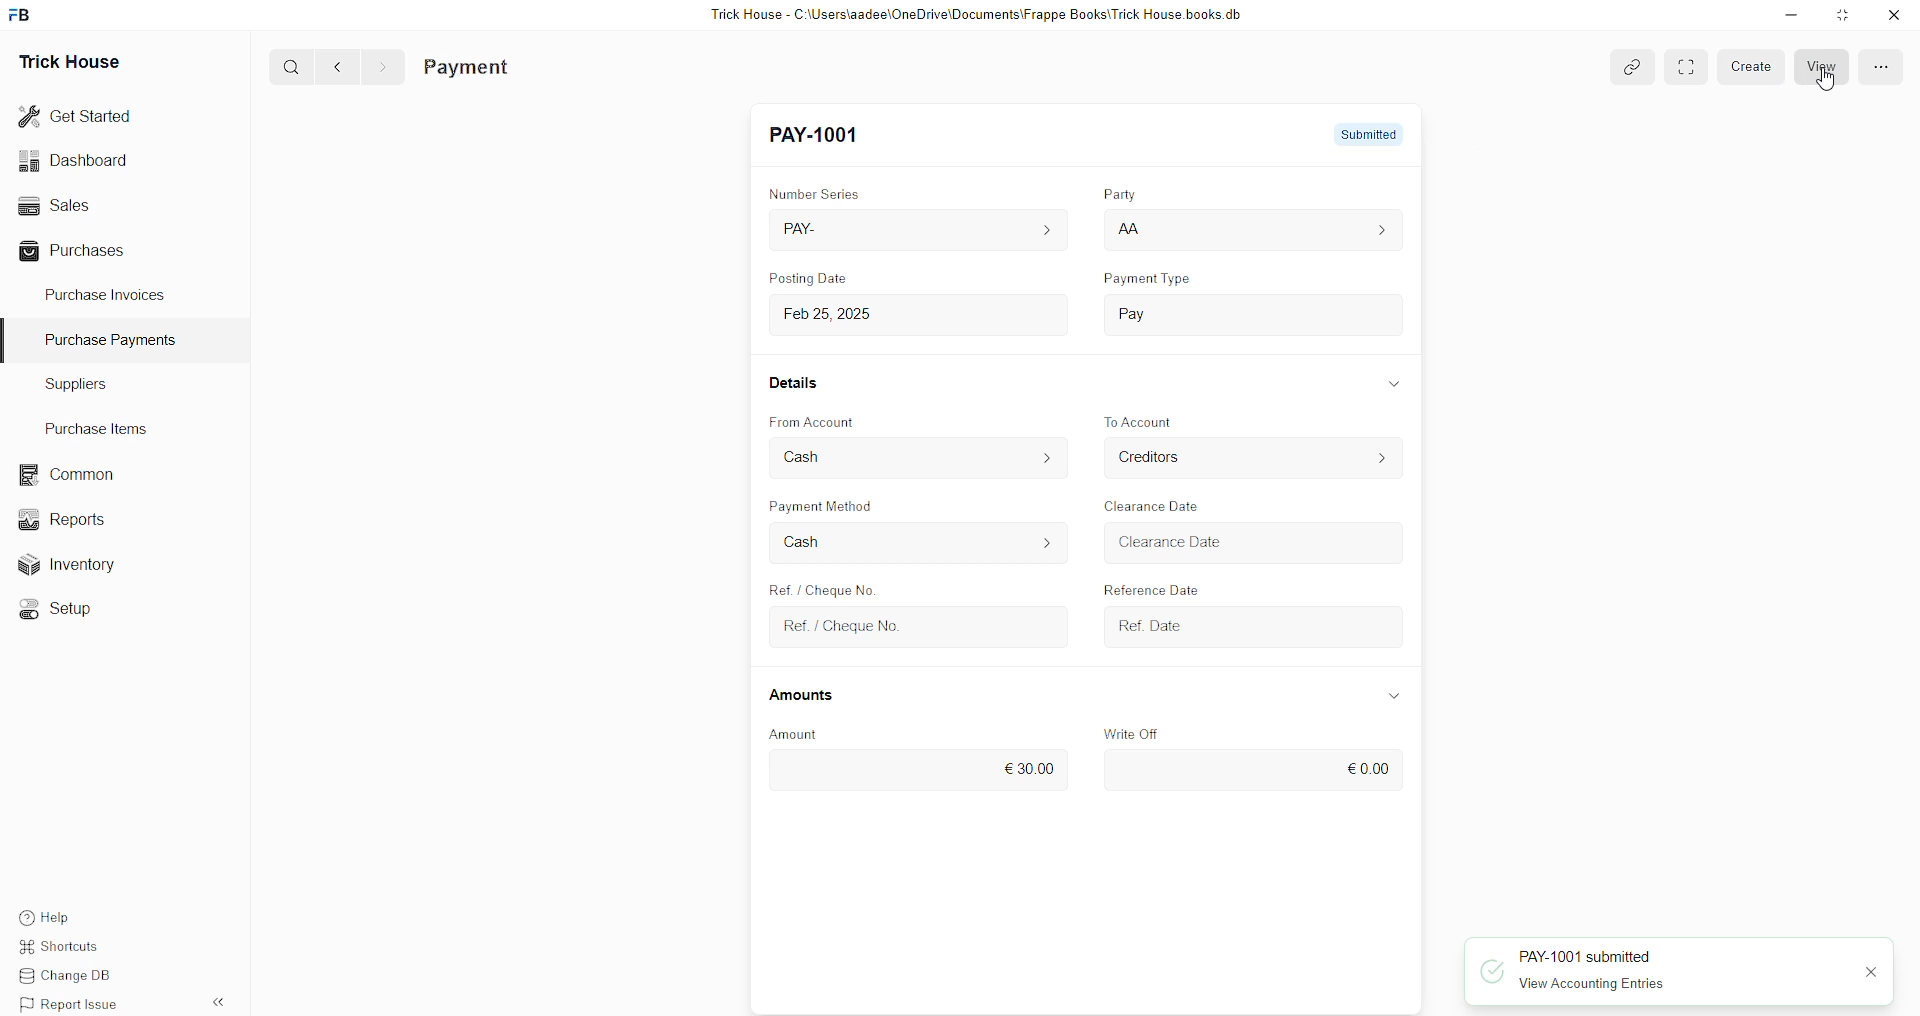  What do you see at coordinates (1841, 17) in the screenshot?
I see `minimise window` at bounding box center [1841, 17].